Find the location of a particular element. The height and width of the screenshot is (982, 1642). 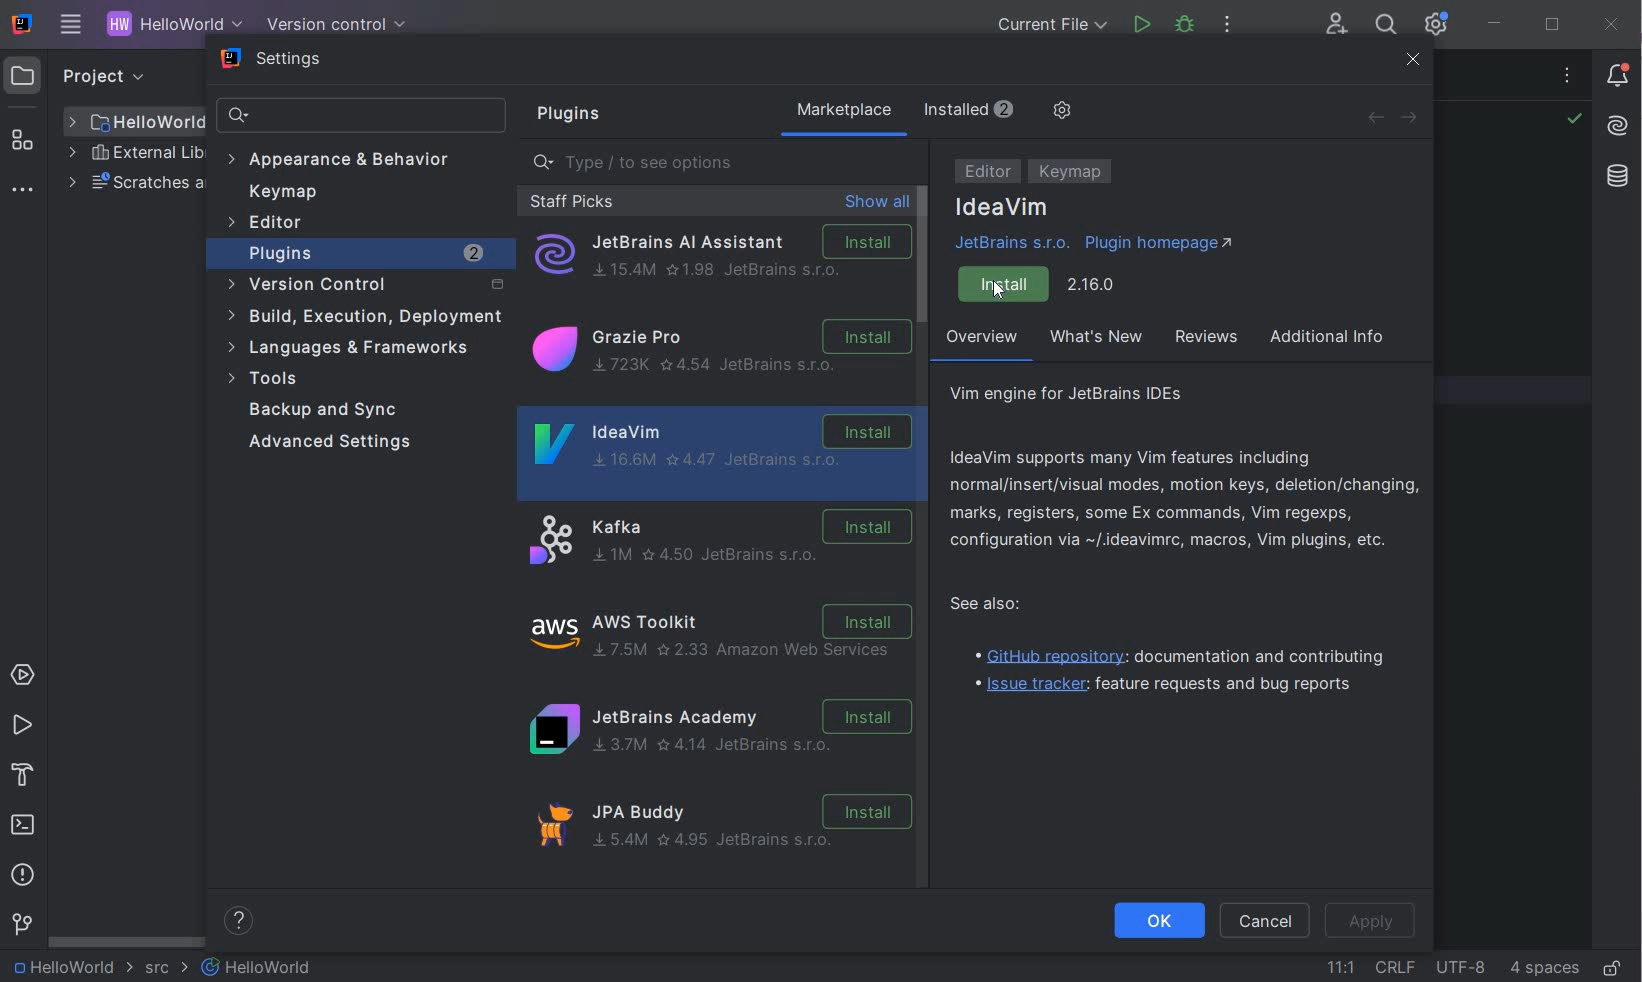

minimize is located at coordinates (1496, 24).